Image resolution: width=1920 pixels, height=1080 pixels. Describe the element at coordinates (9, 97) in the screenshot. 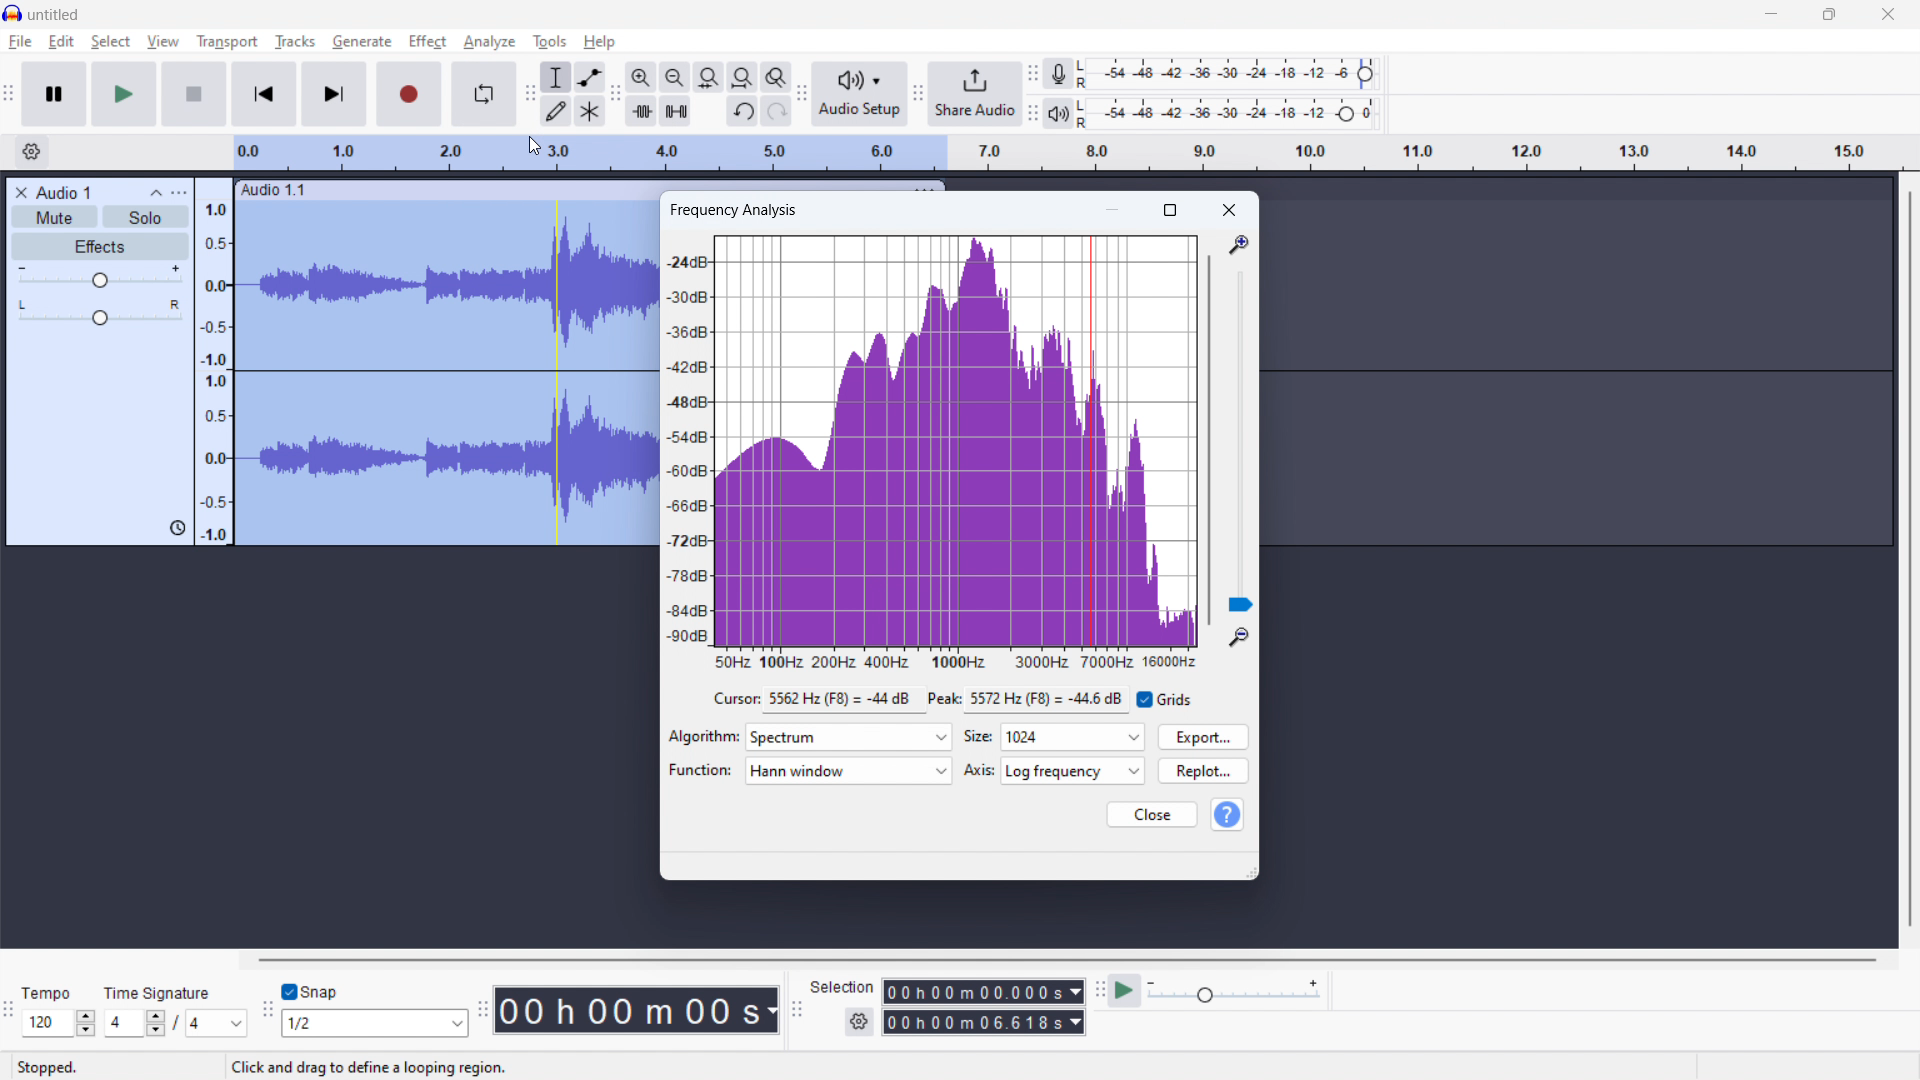

I see `transport toolbar` at that location.